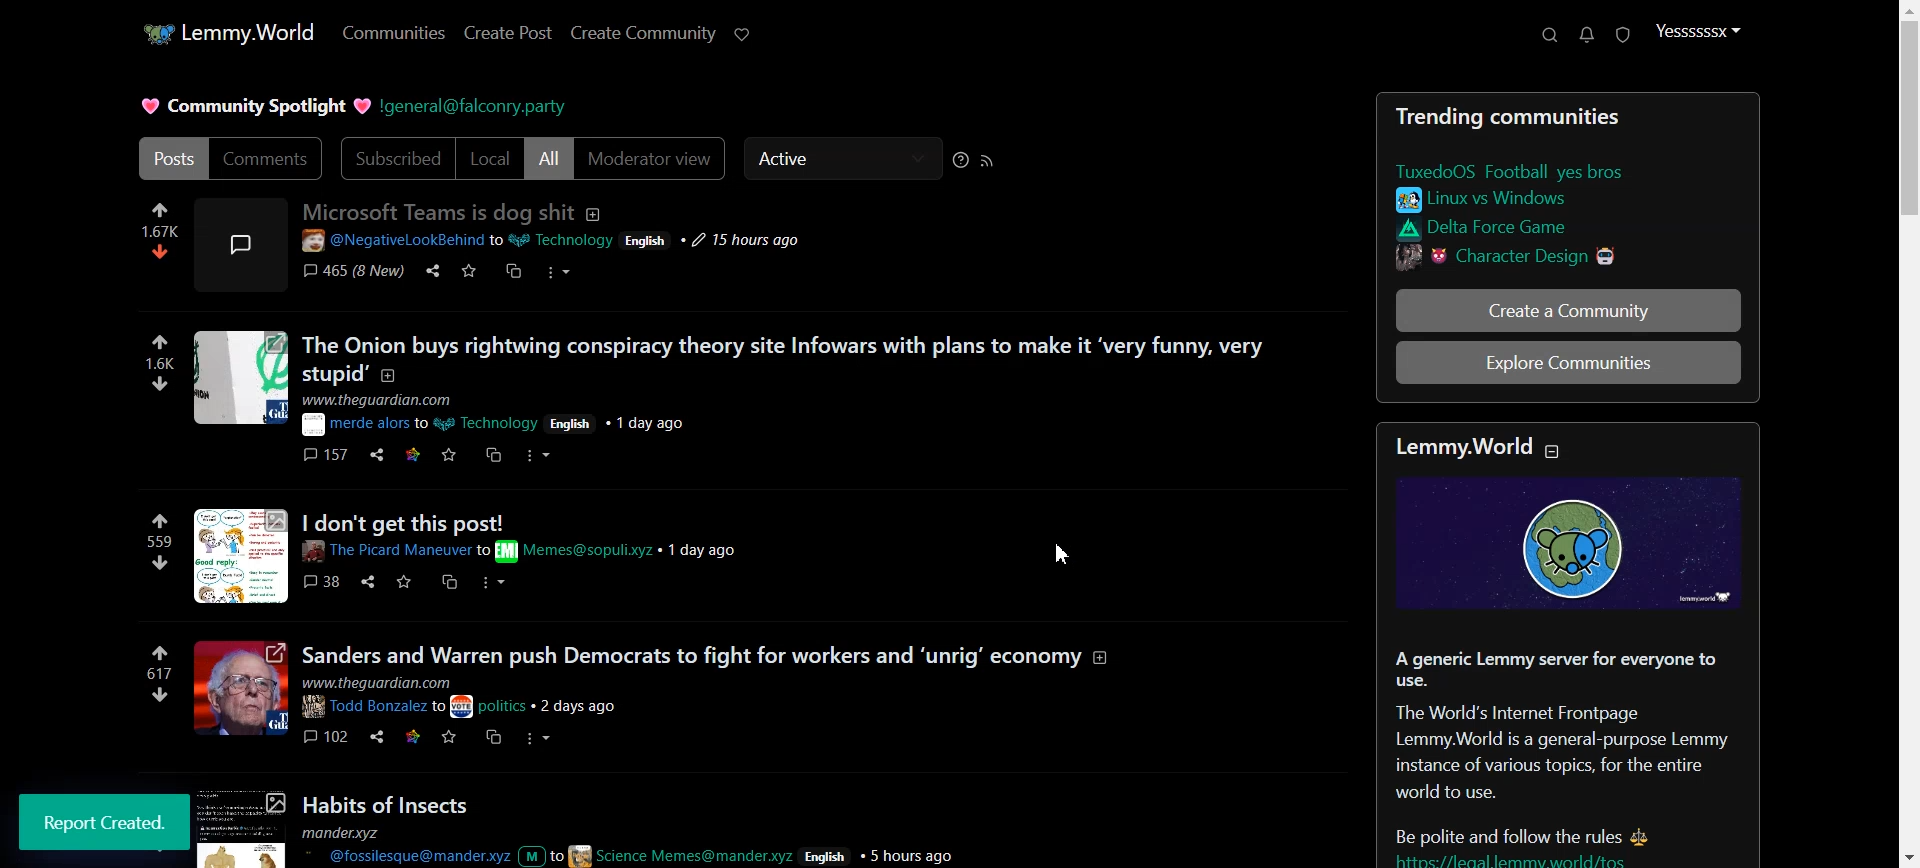 This screenshot has height=868, width=1920. What do you see at coordinates (101, 823) in the screenshot?
I see `report created` at bounding box center [101, 823].